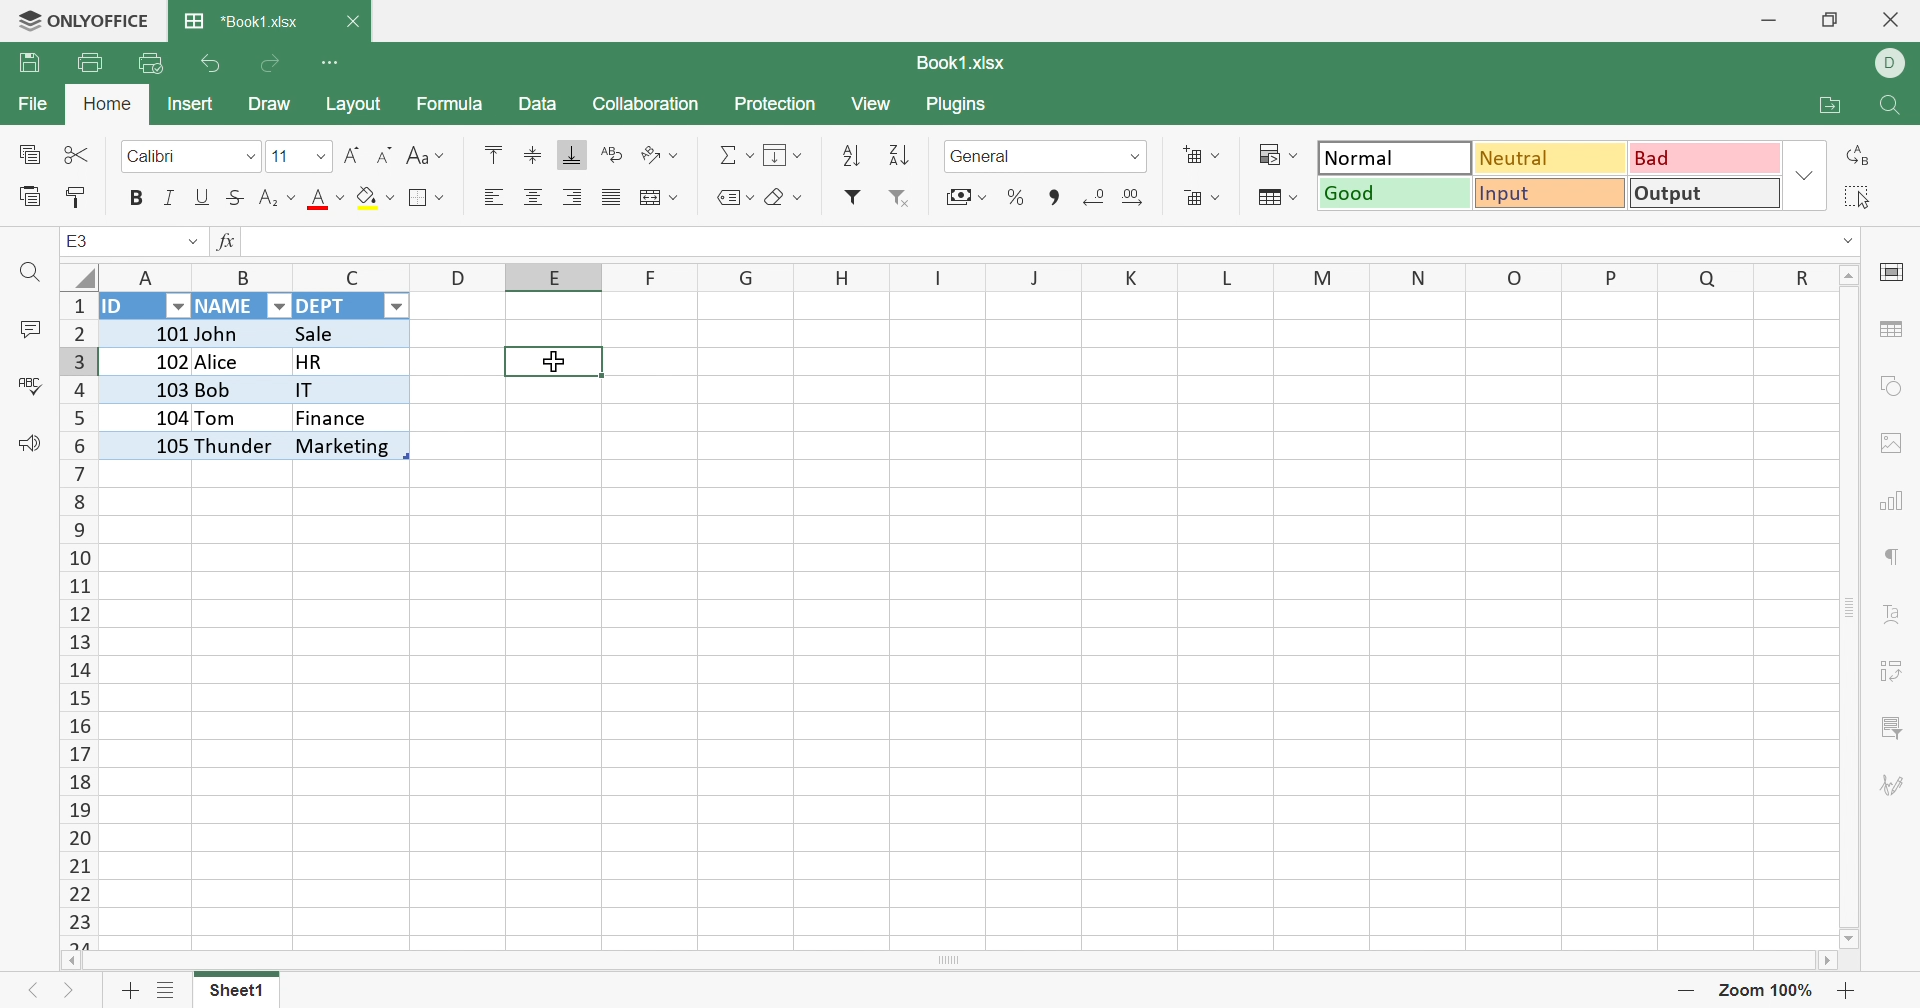 The image size is (1920, 1008). I want to click on Alice, so click(224, 363).